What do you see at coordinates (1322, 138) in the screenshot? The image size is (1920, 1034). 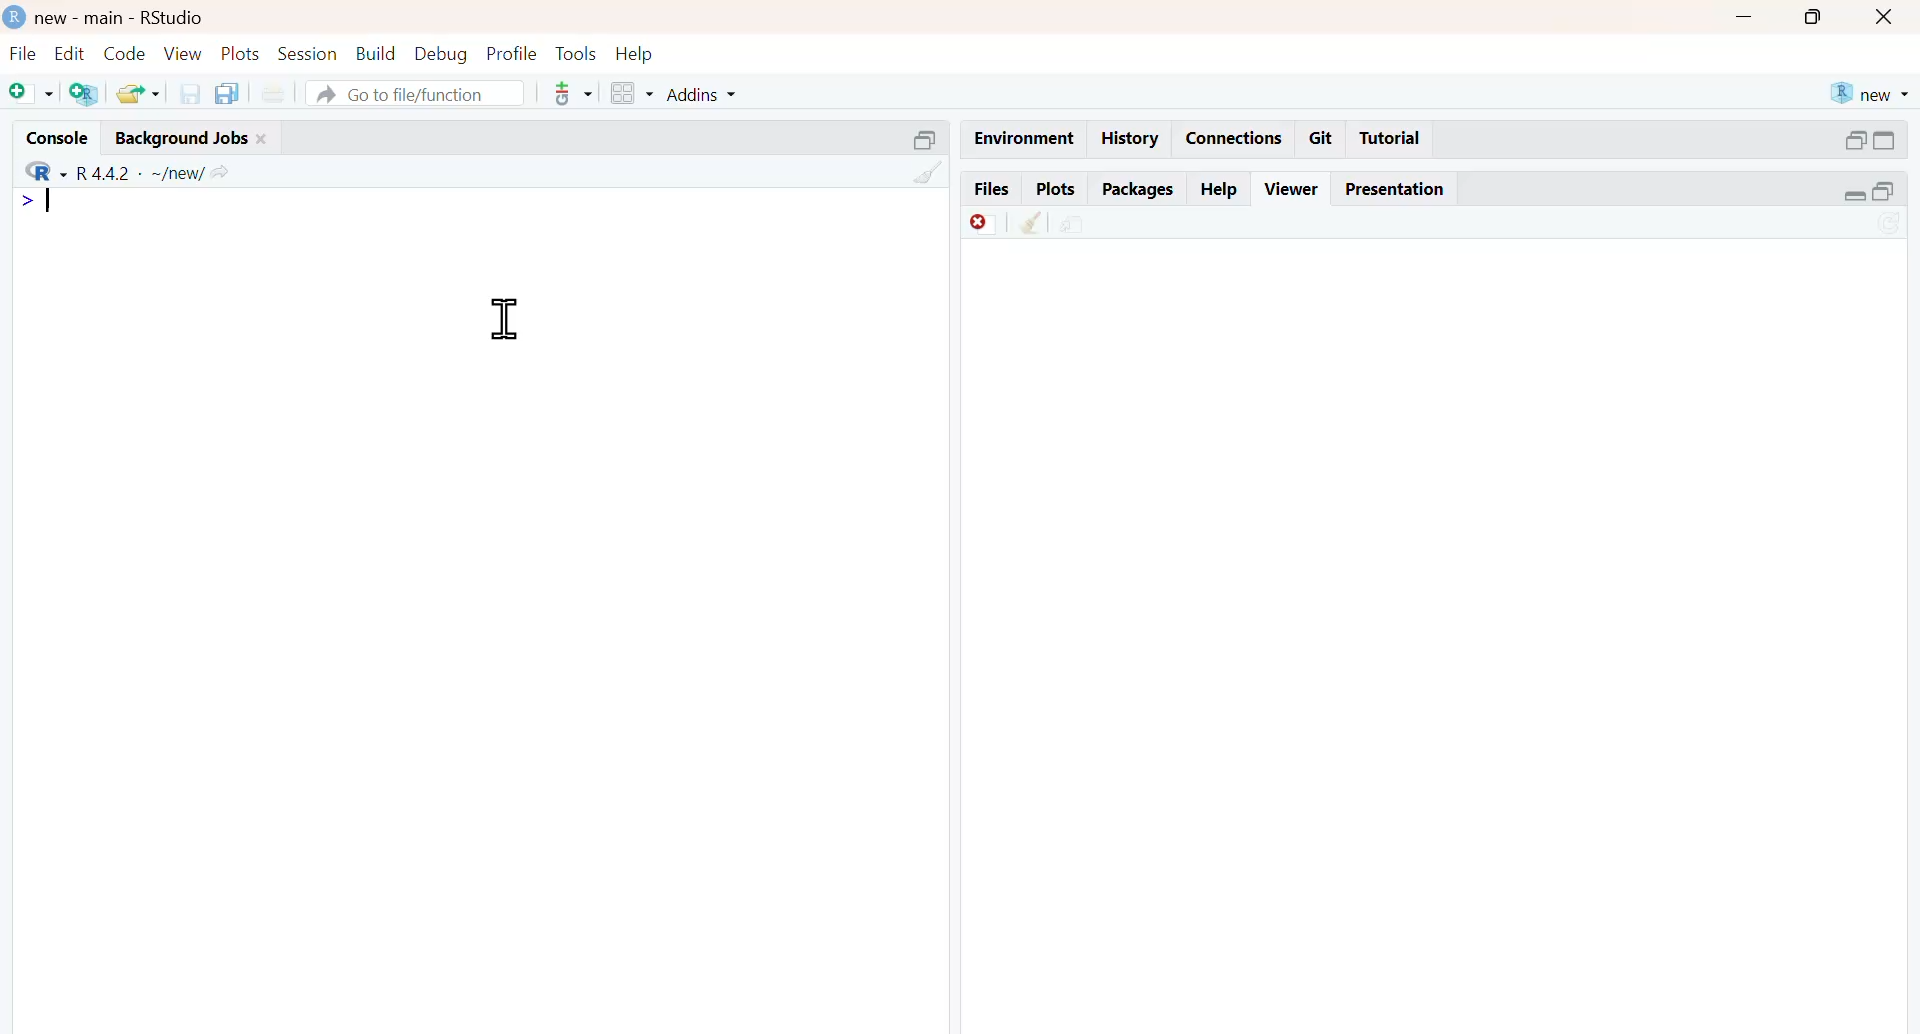 I see `git` at bounding box center [1322, 138].